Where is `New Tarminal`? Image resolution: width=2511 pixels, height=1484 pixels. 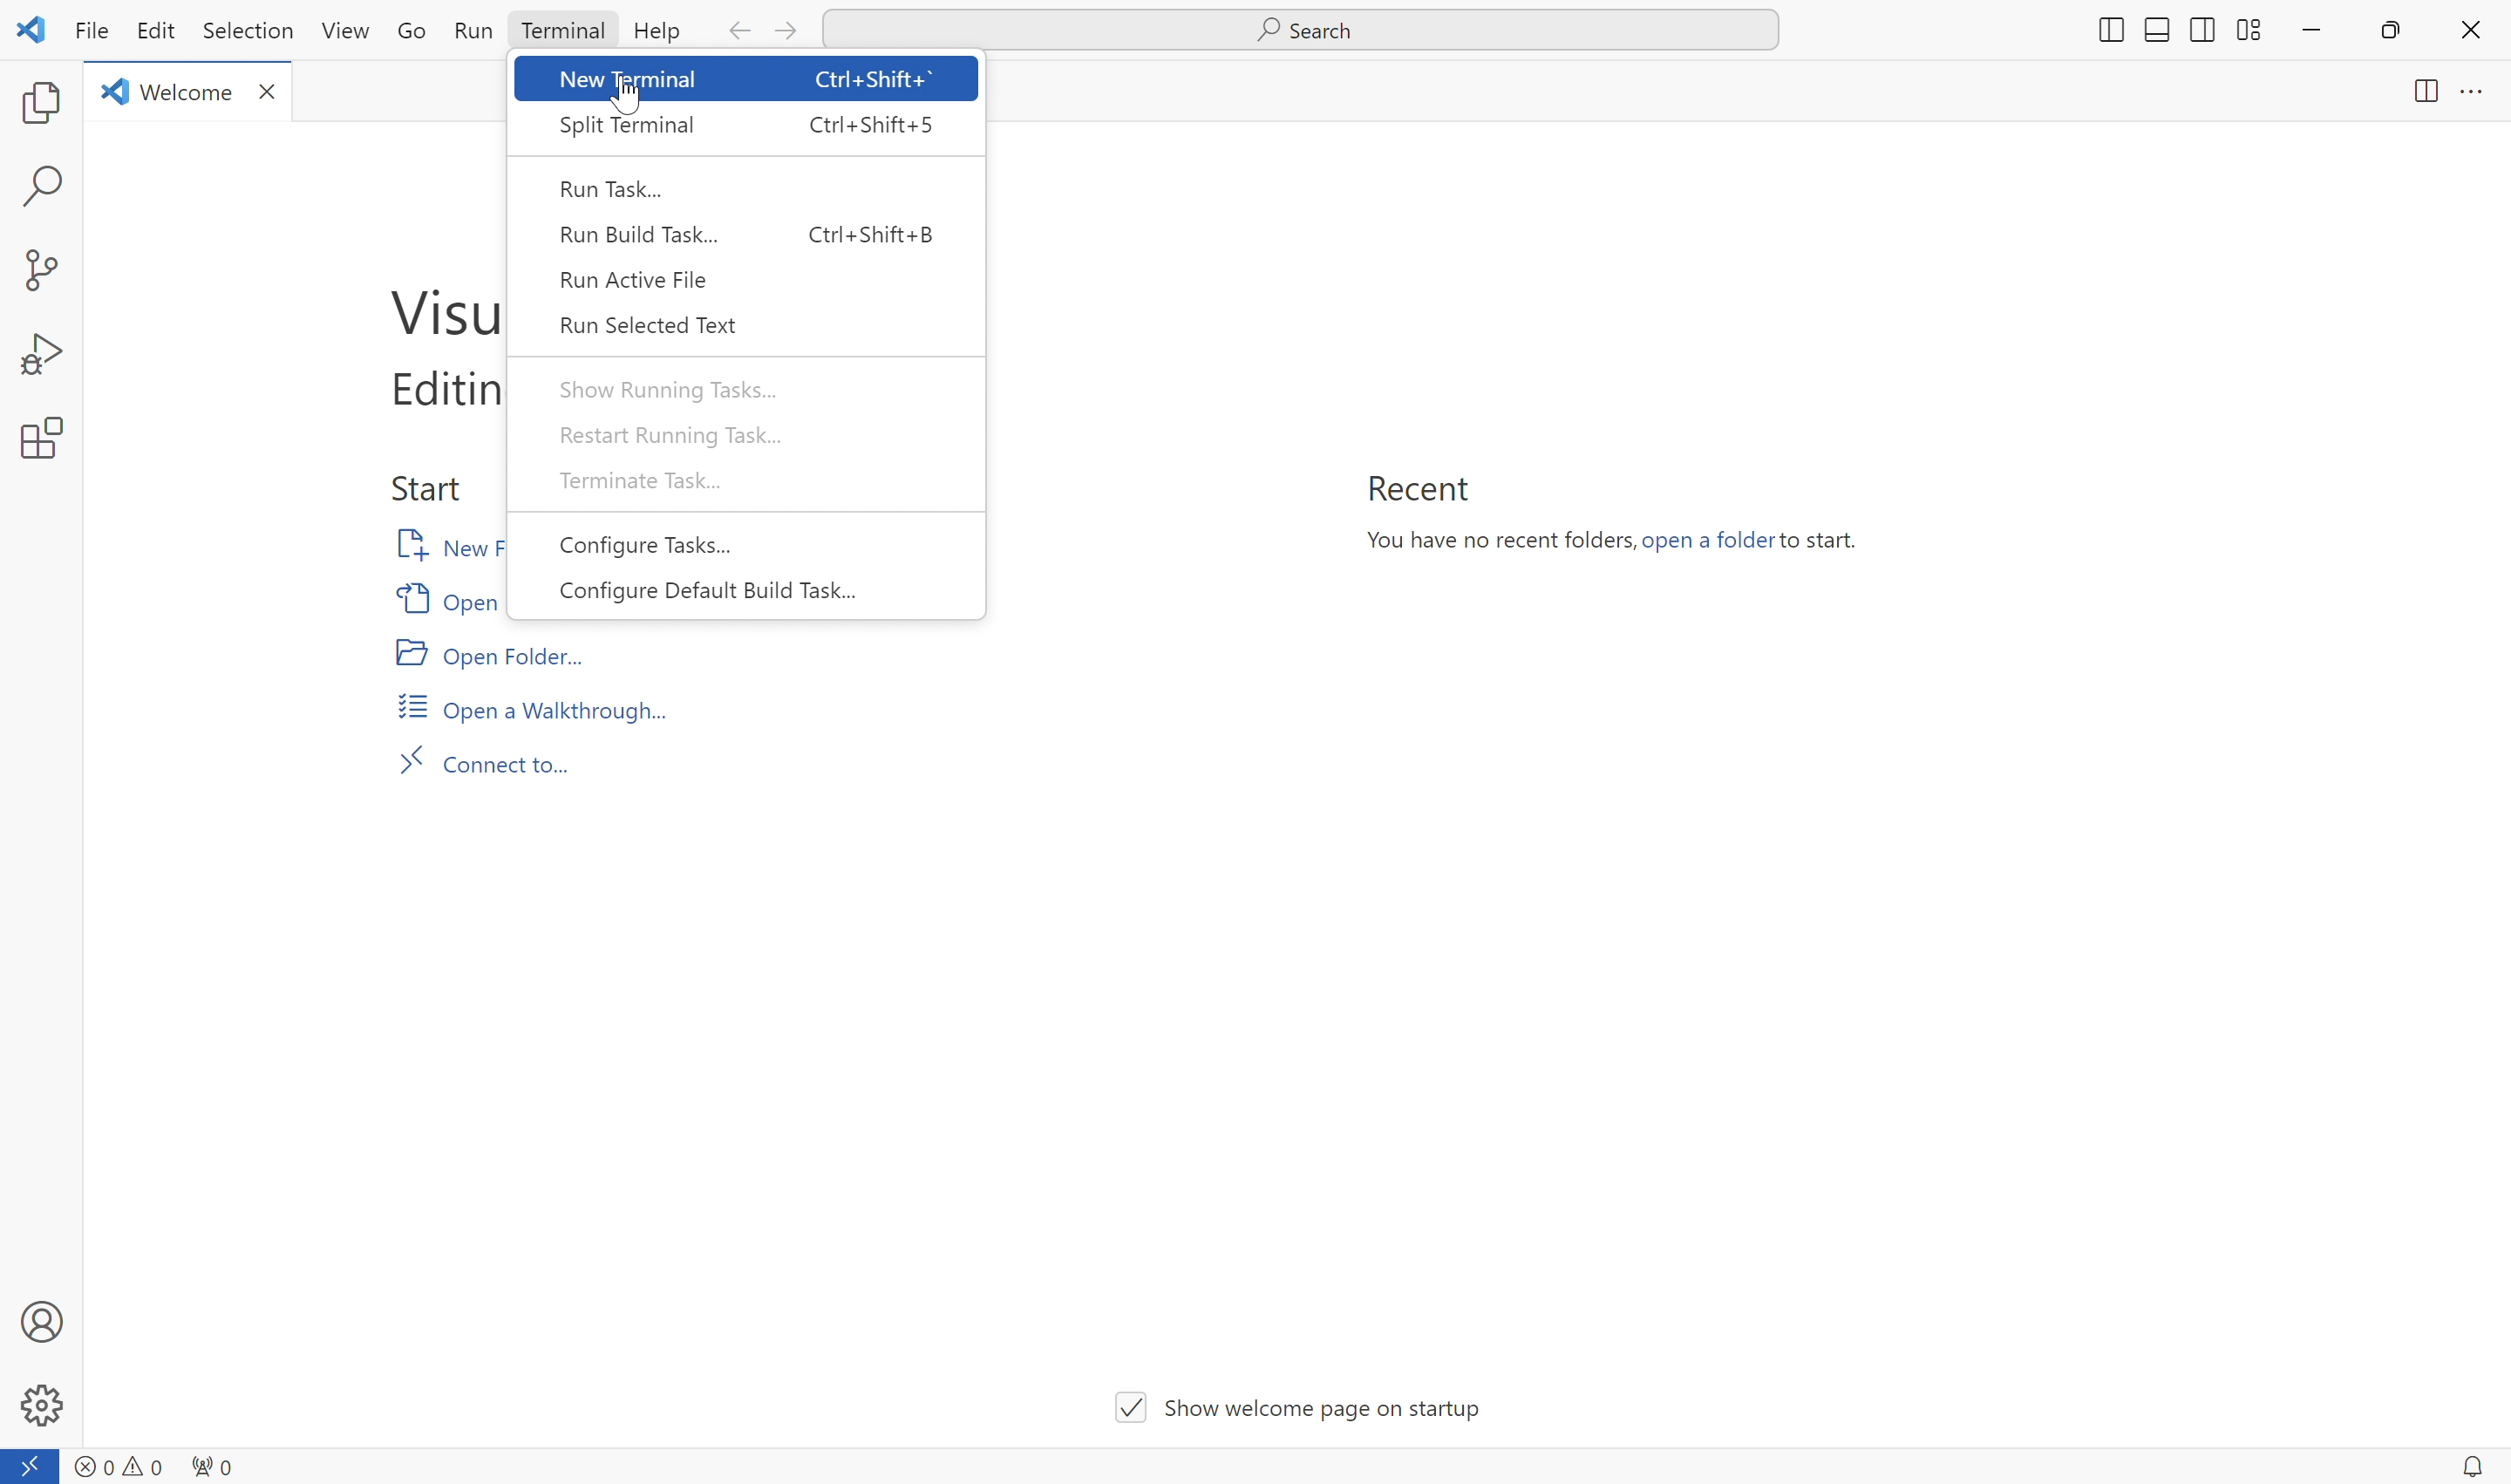
New Tarminal is located at coordinates (747, 80).